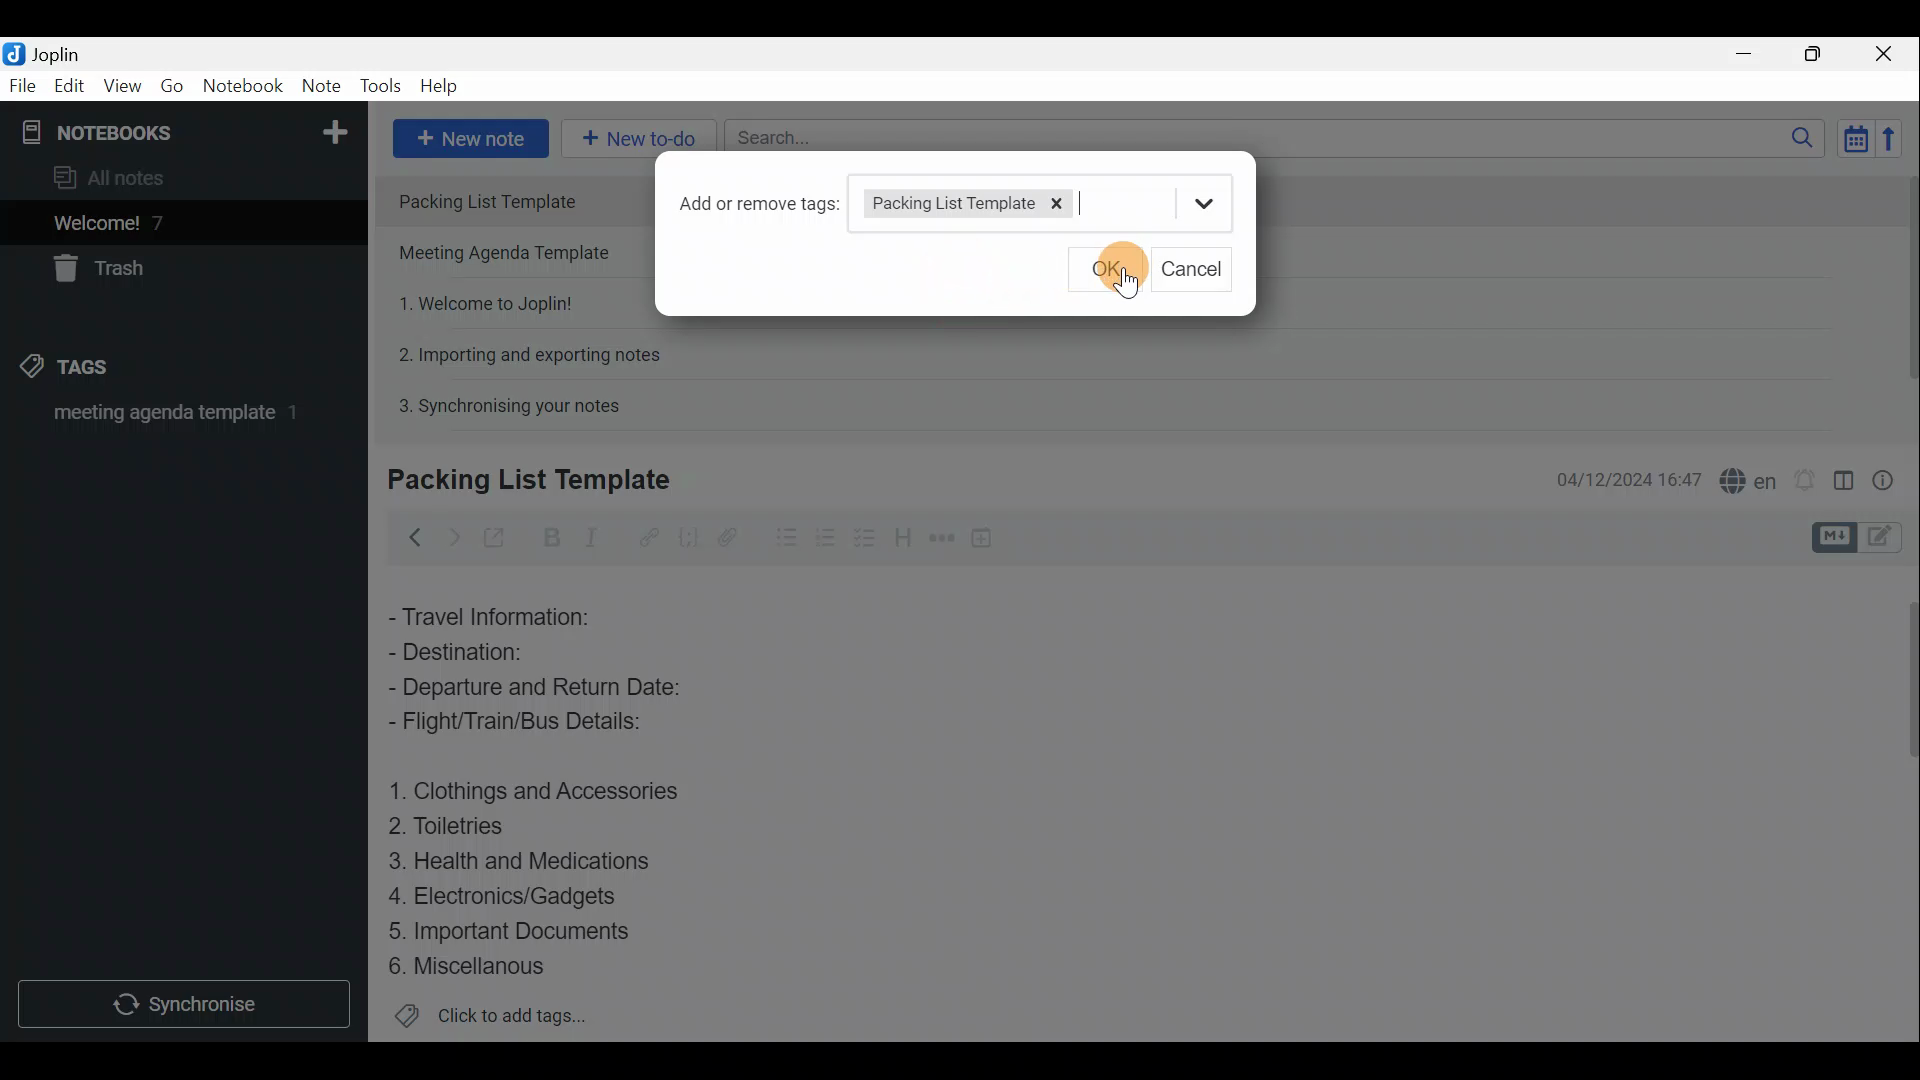 Image resolution: width=1920 pixels, height=1080 pixels. I want to click on Destination:, so click(498, 652).